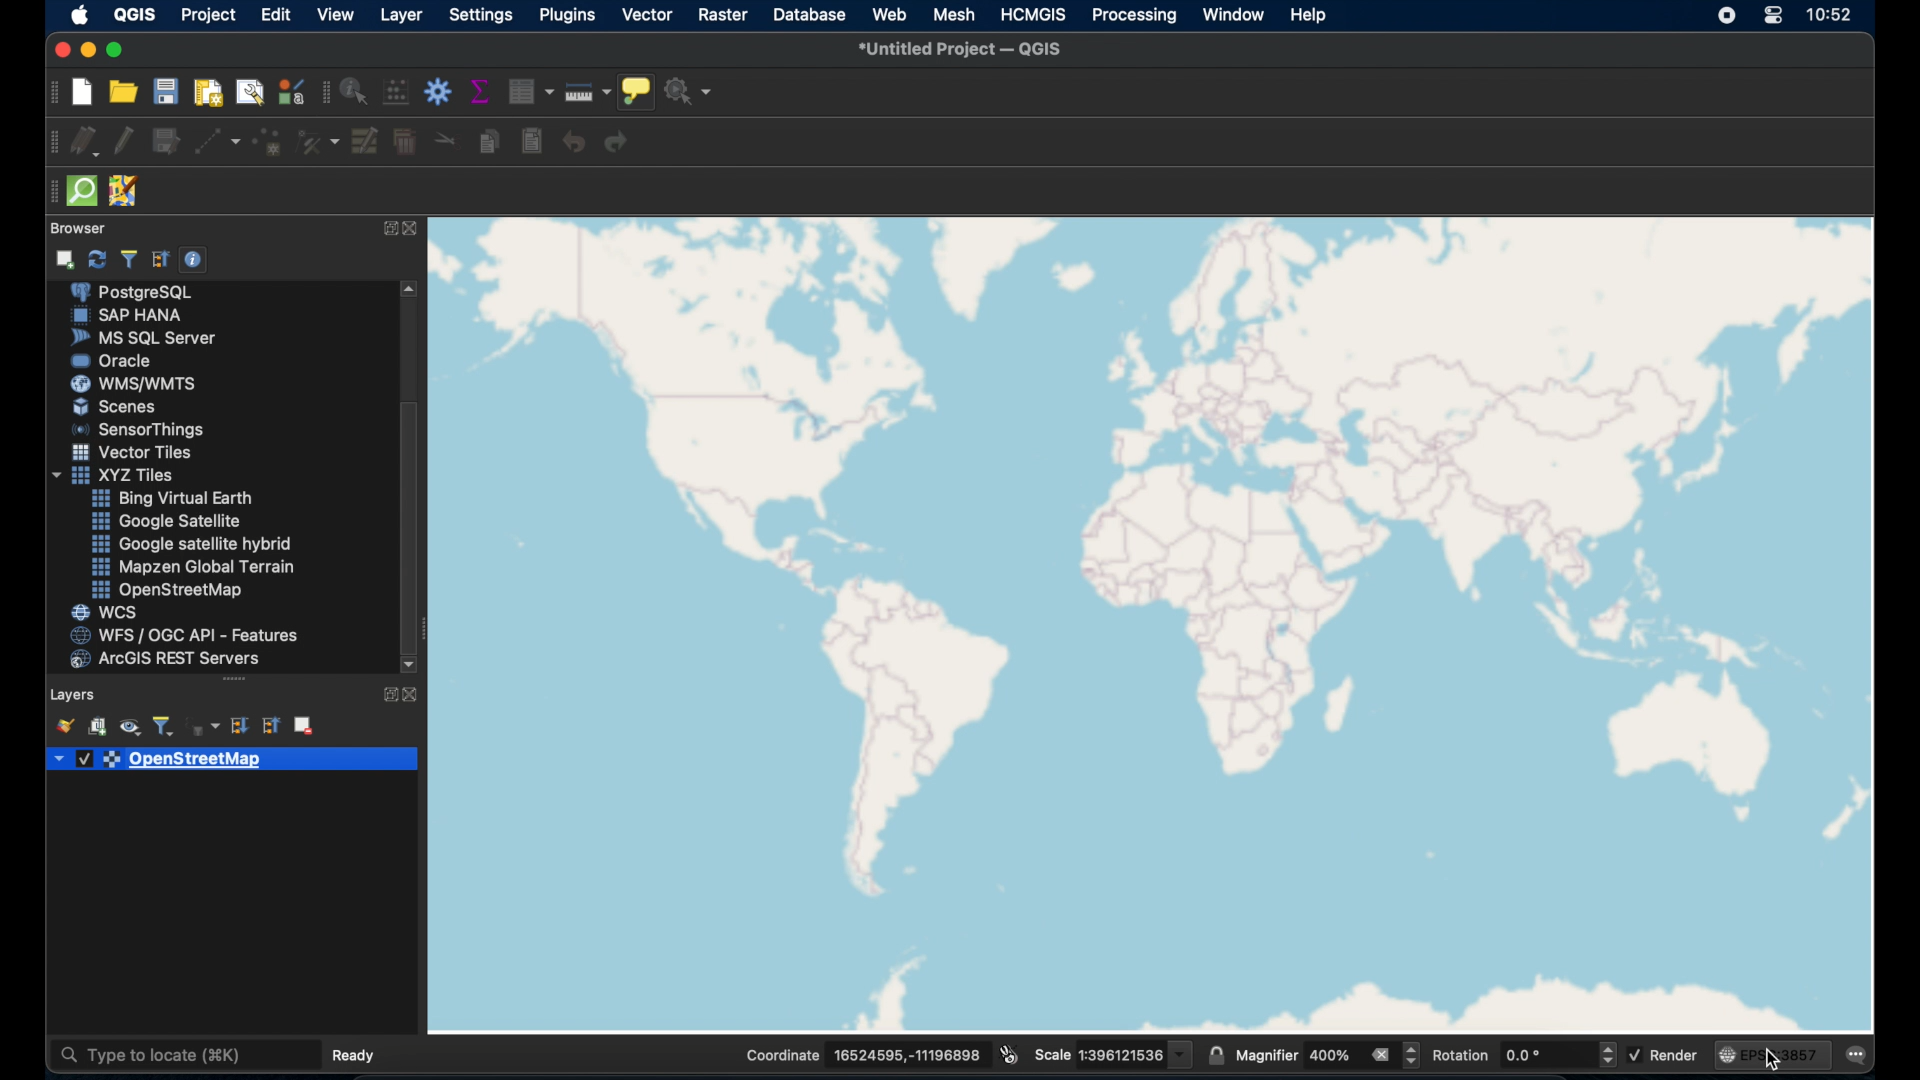 Image resolution: width=1920 pixels, height=1080 pixels. What do you see at coordinates (1773, 18) in the screenshot?
I see `control center` at bounding box center [1773, 18].